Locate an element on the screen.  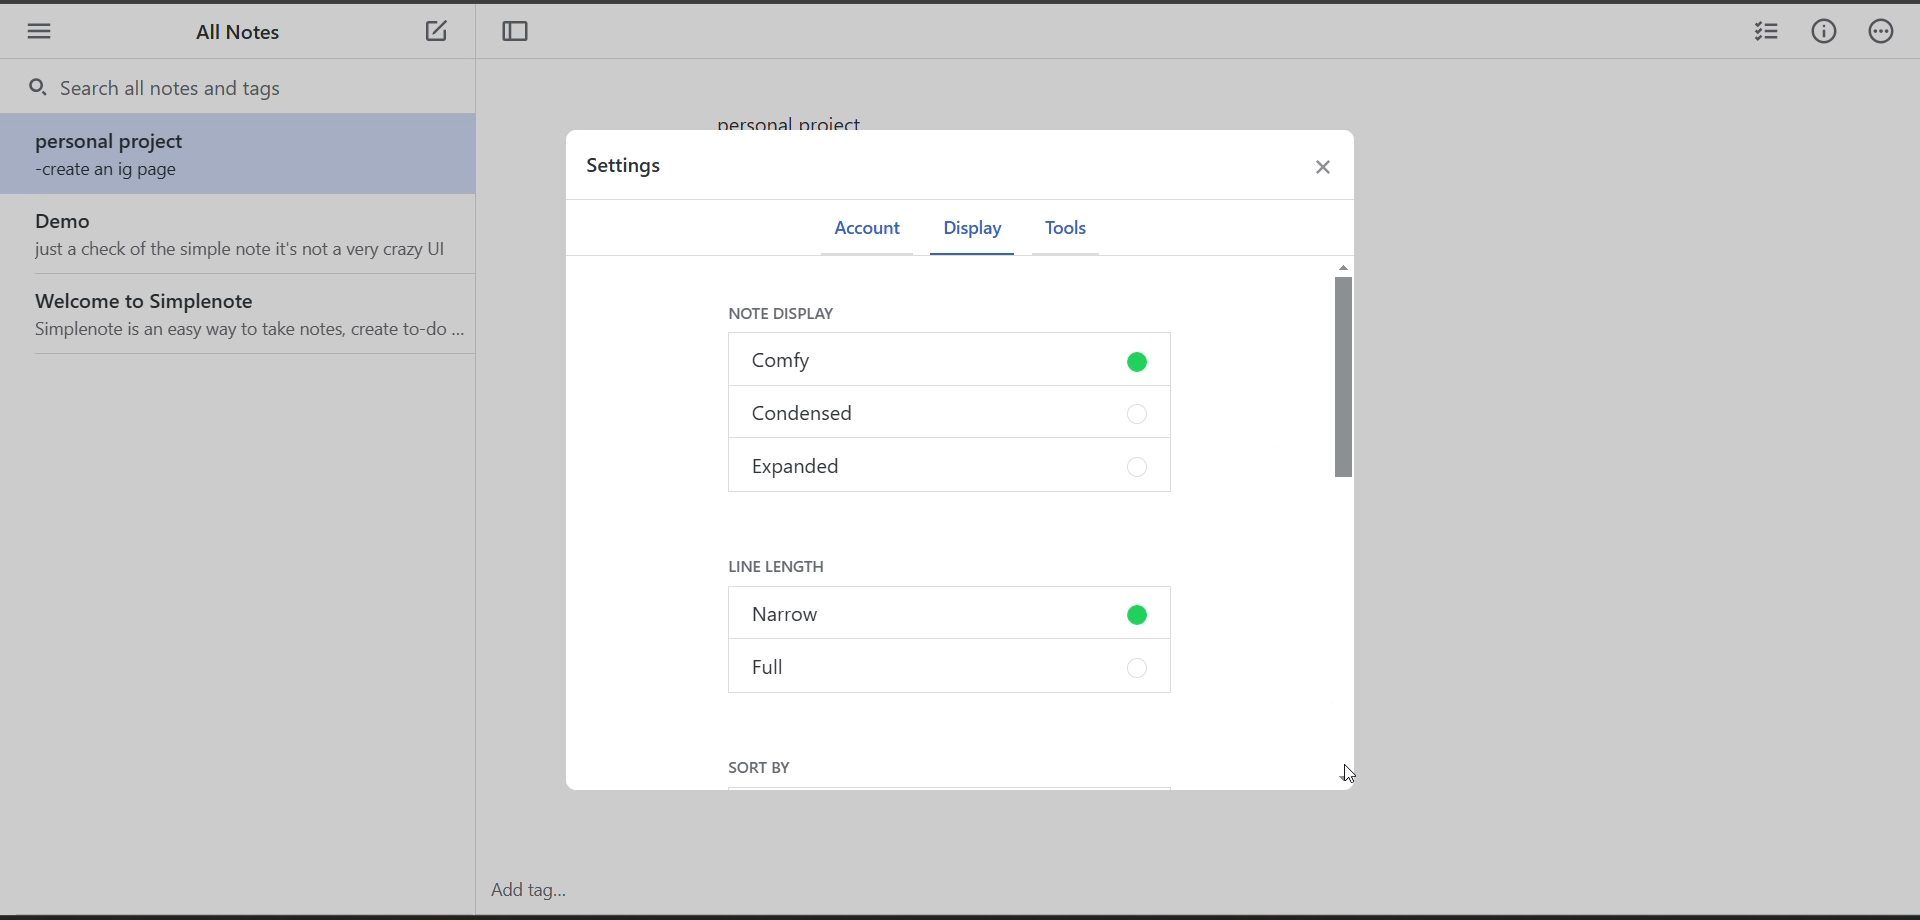
note 2 is located at coordinates (244, 235).